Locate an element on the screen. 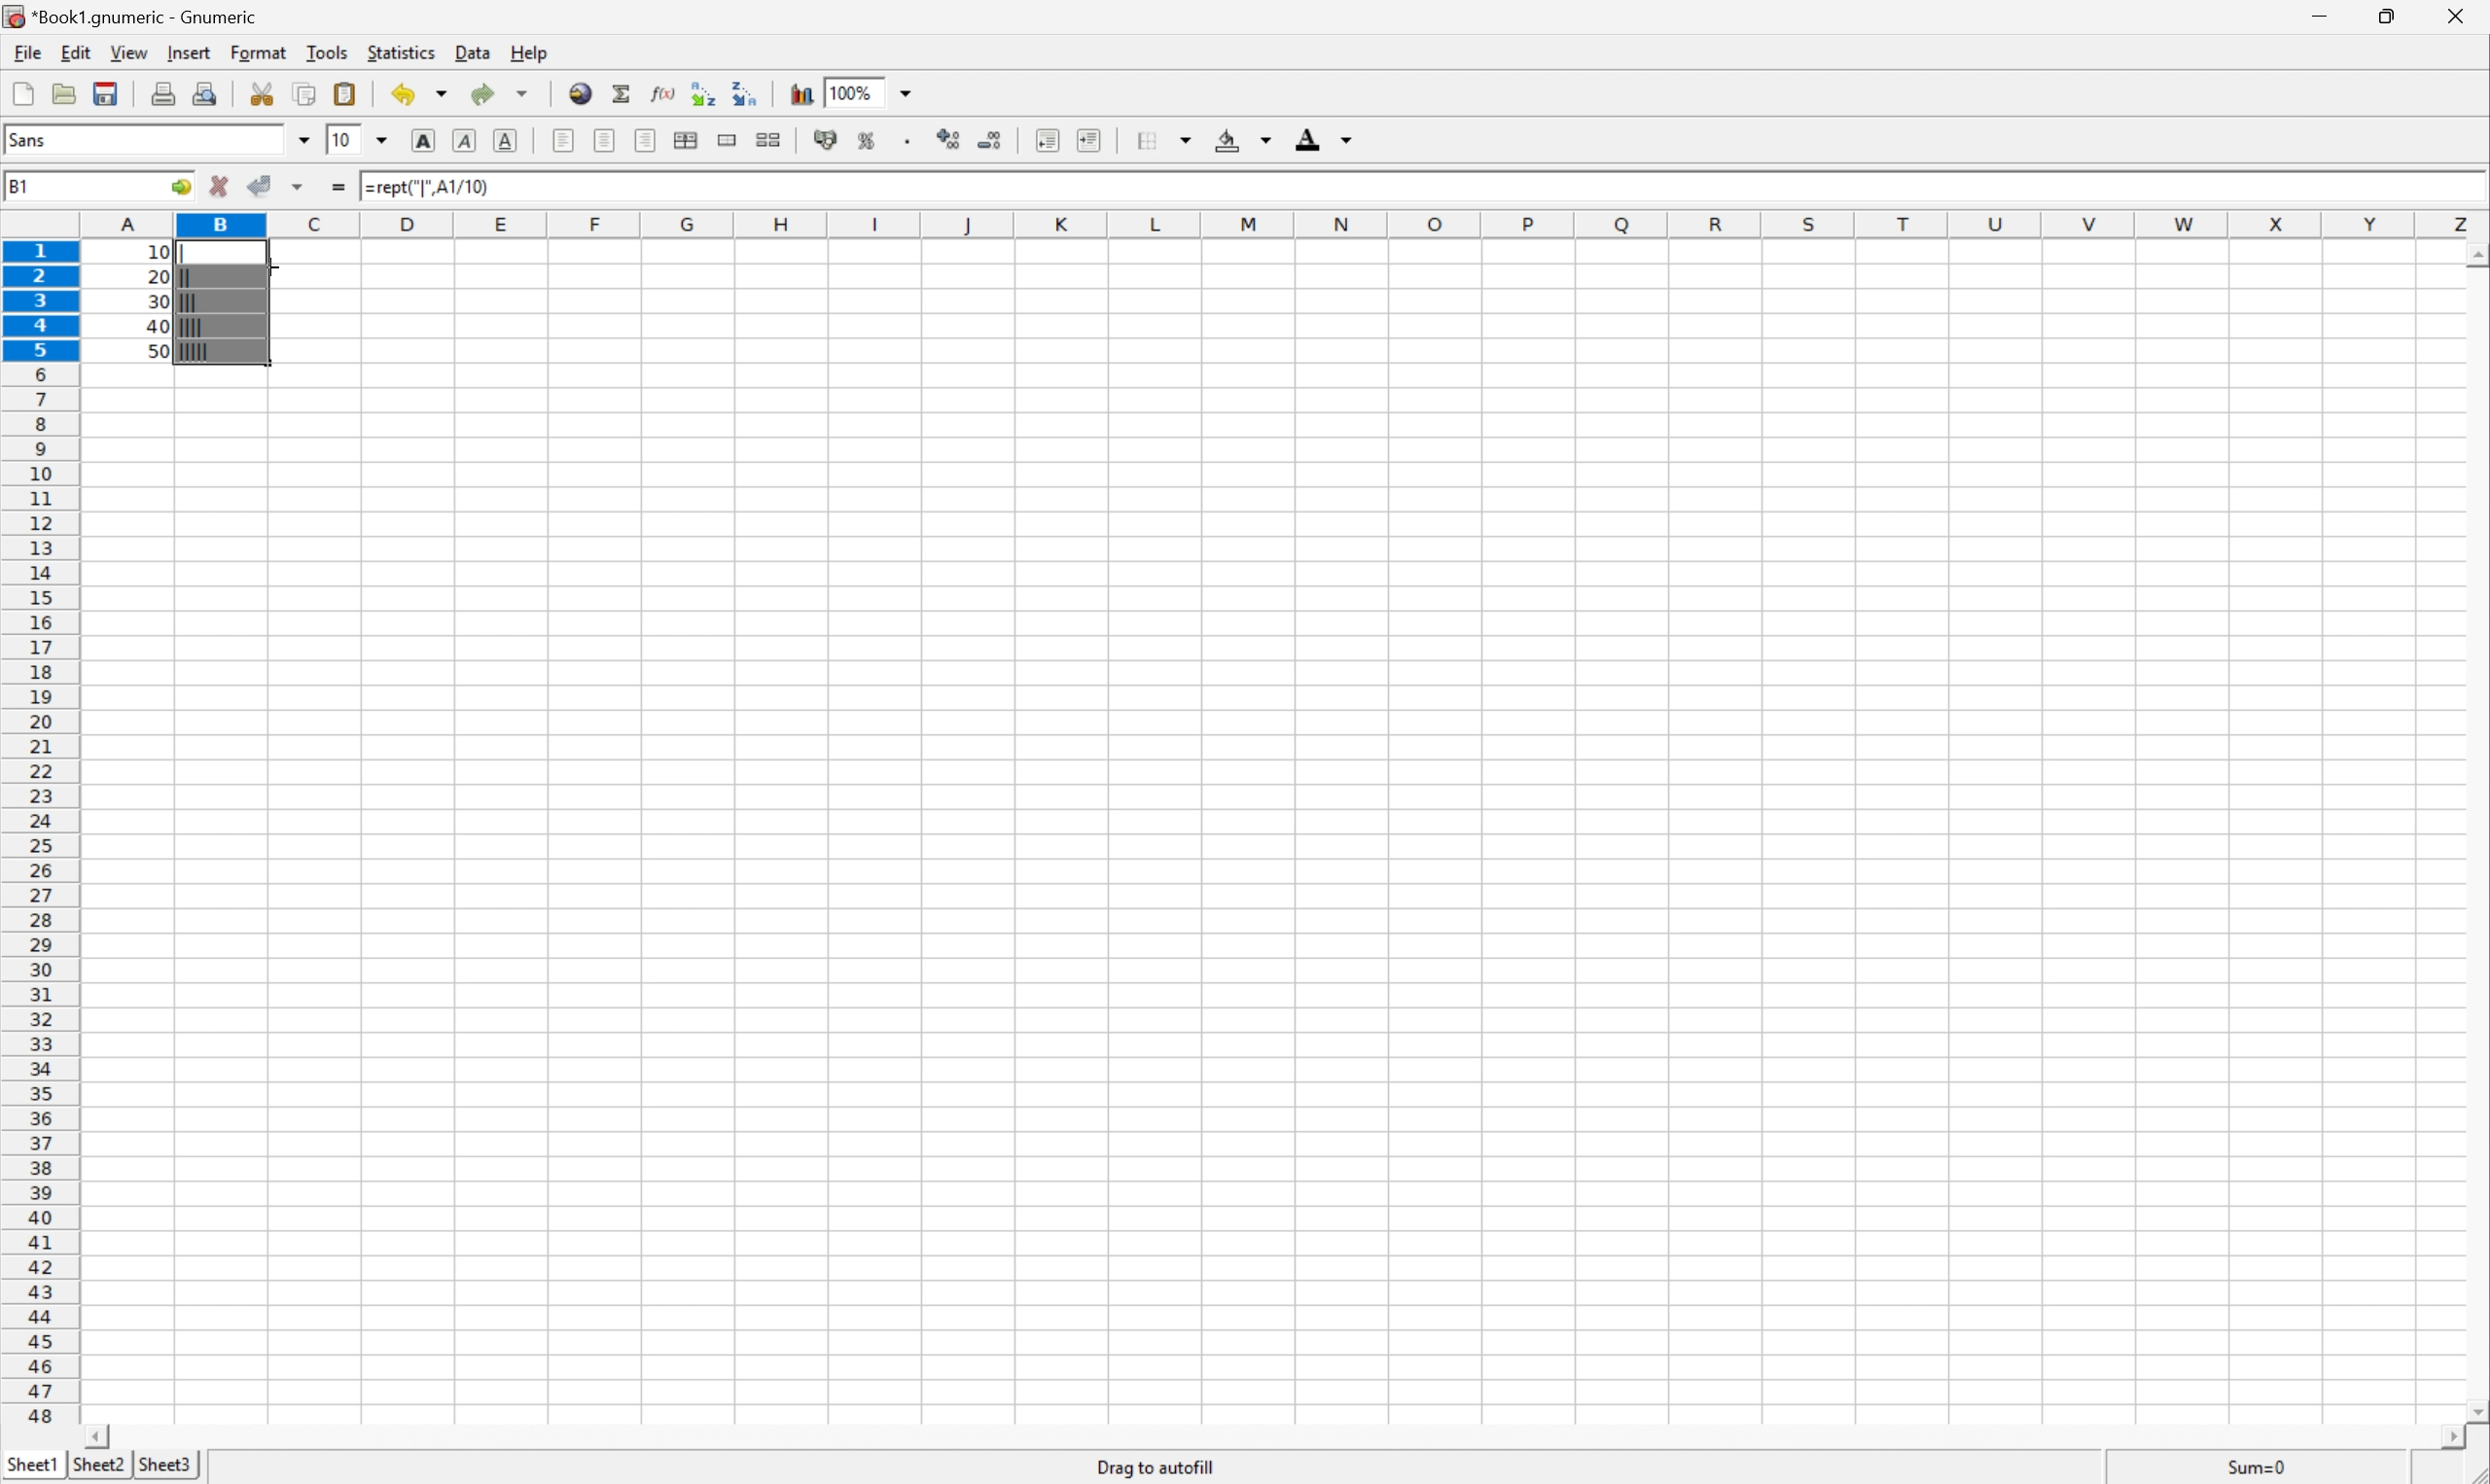 The width and height of the screenshot is (2490, 1484). File is located at coordinates (27, 53).